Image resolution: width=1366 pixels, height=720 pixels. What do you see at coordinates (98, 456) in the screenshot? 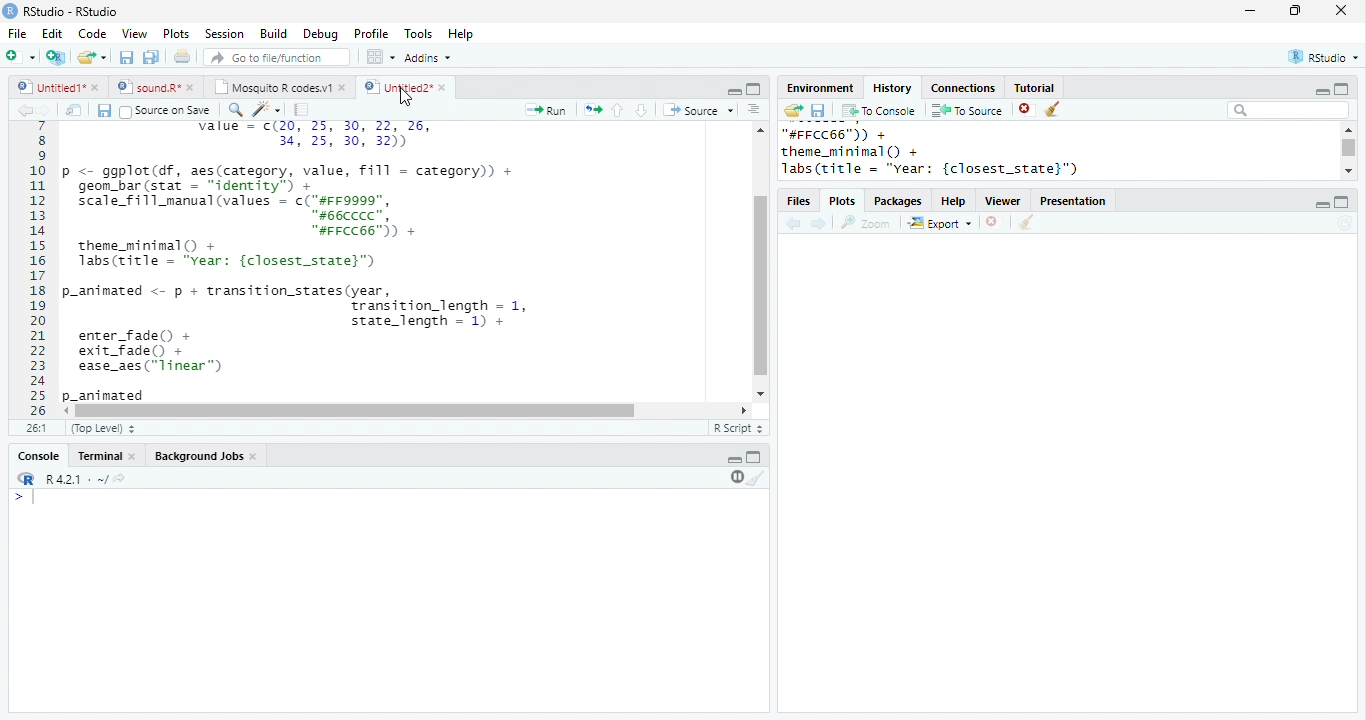
I see `Terminal` at bounding box center [98, 456].